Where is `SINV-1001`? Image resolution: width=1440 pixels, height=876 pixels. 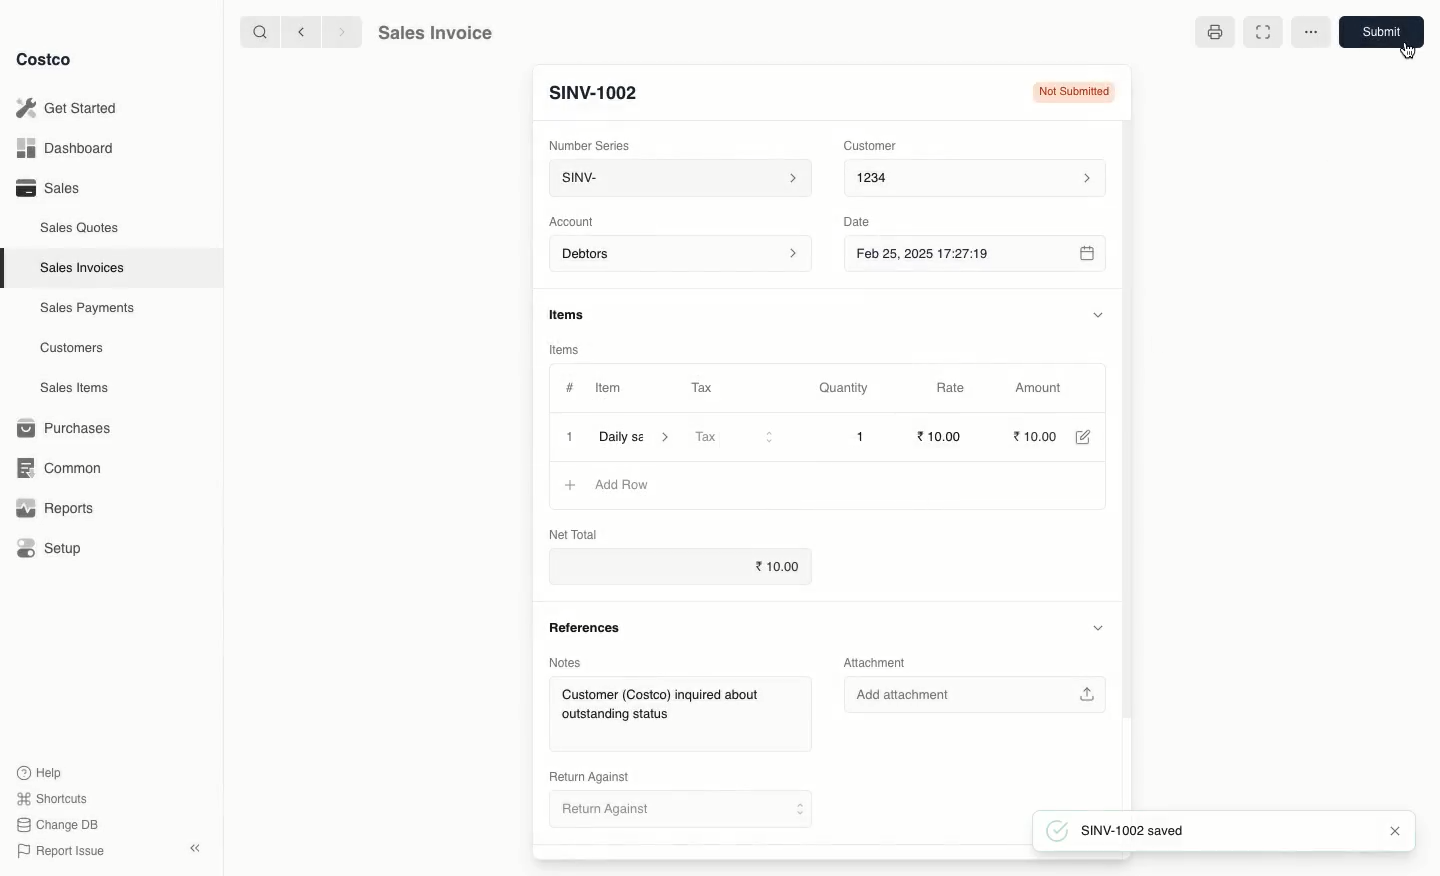
SINV-1001 is located at coordinates (603, 92).